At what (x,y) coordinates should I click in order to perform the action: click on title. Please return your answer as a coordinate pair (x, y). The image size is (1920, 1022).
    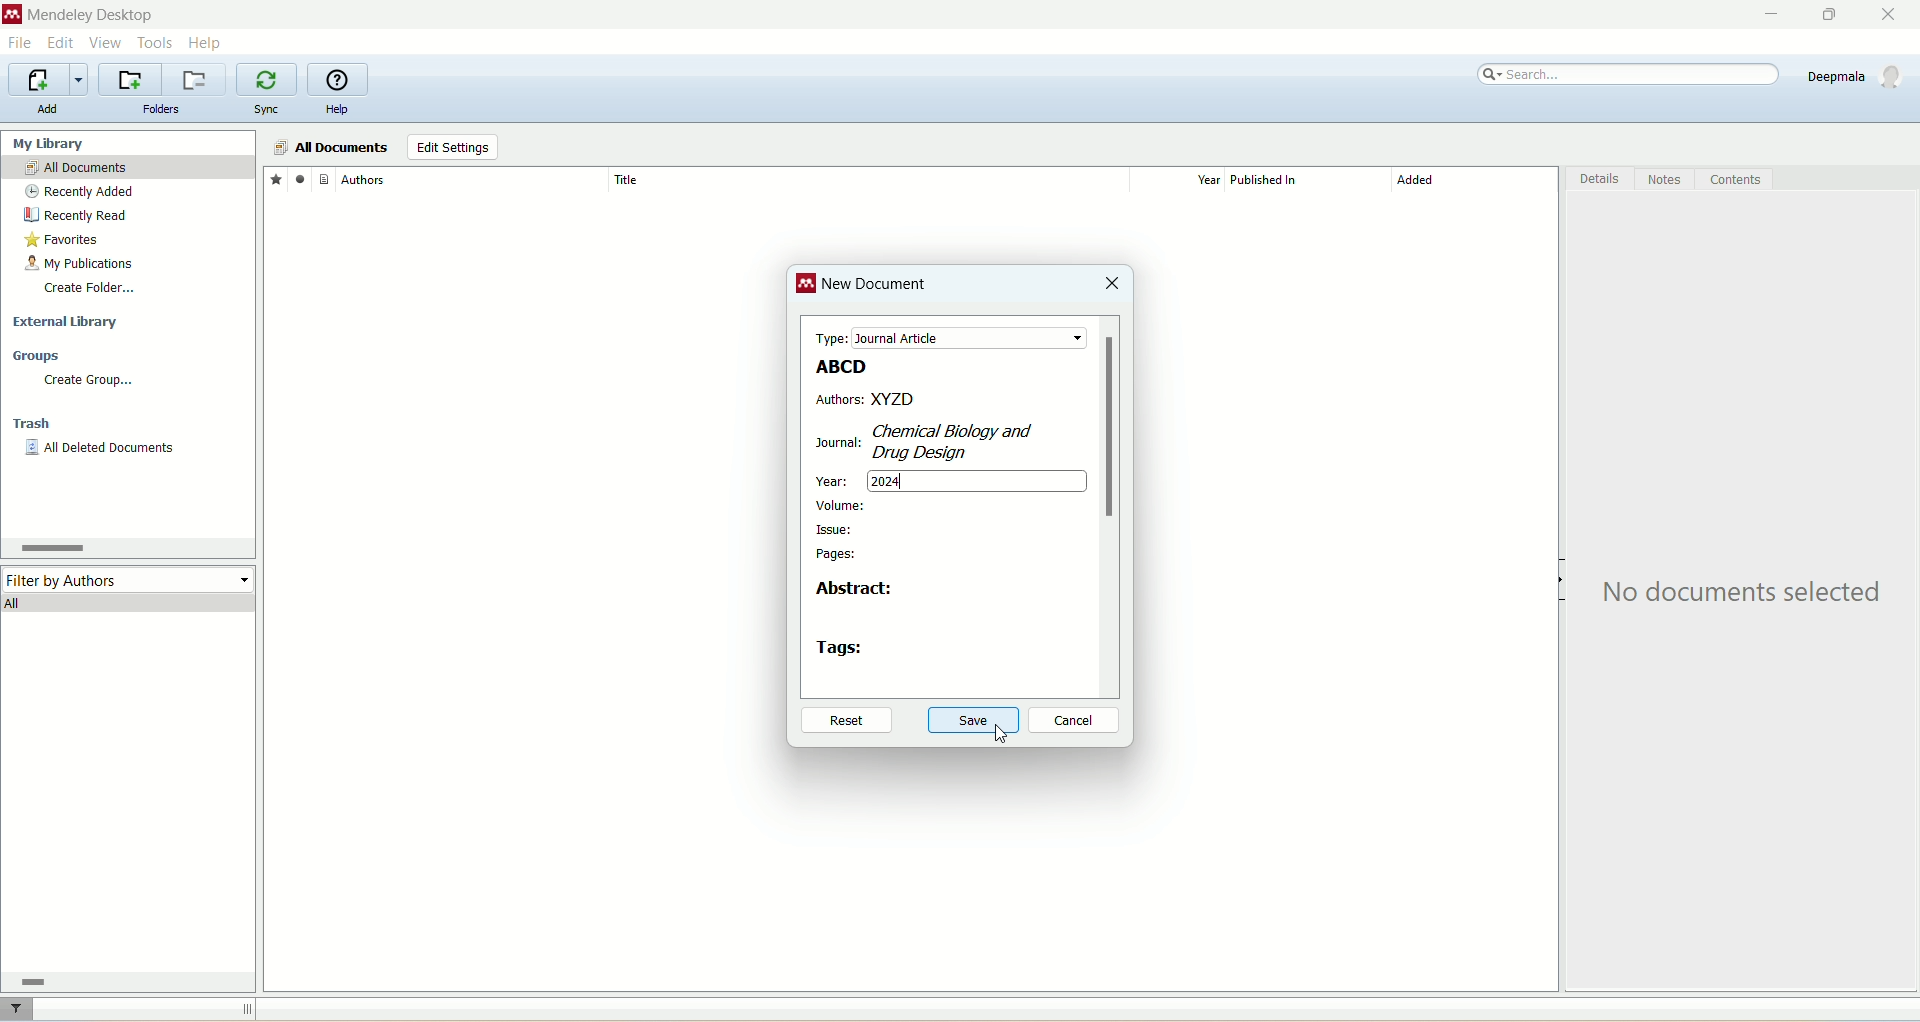
    Looking at the image, I should click on (867, 179).